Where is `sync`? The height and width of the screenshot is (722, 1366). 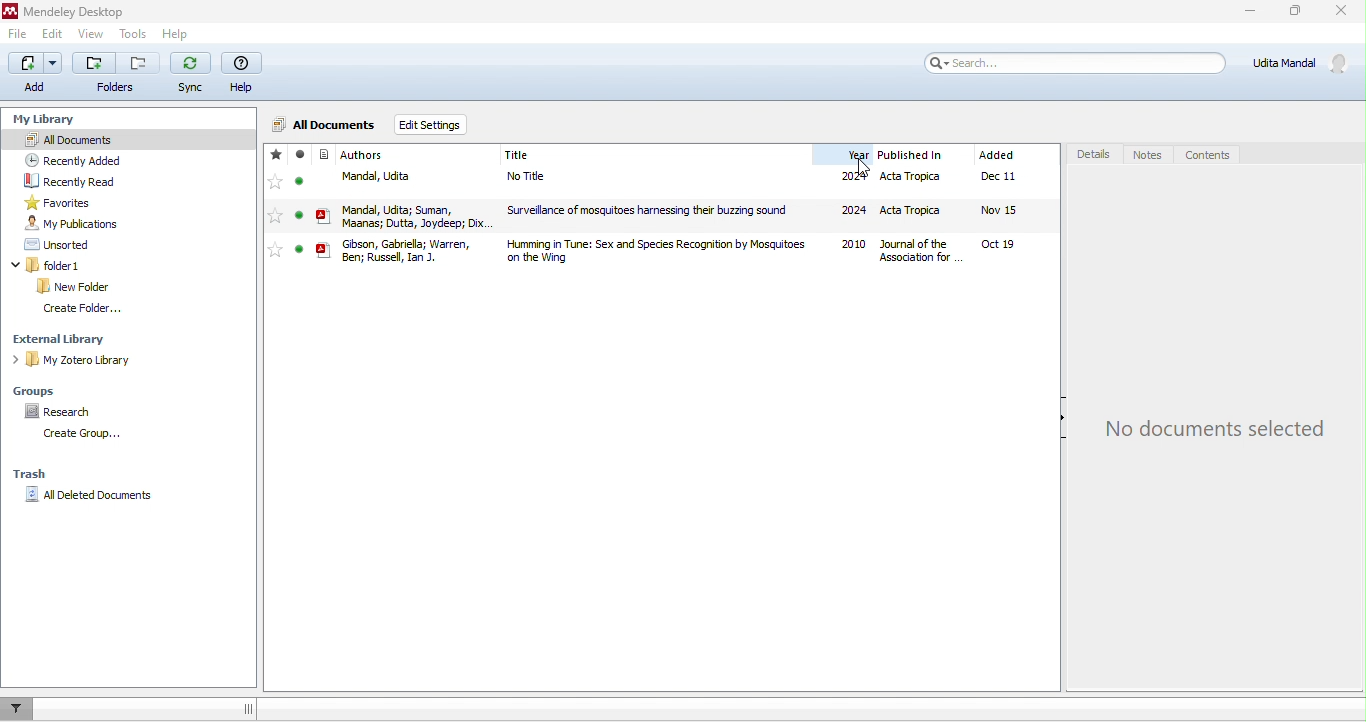
sync is located at coordinates (190, 74).